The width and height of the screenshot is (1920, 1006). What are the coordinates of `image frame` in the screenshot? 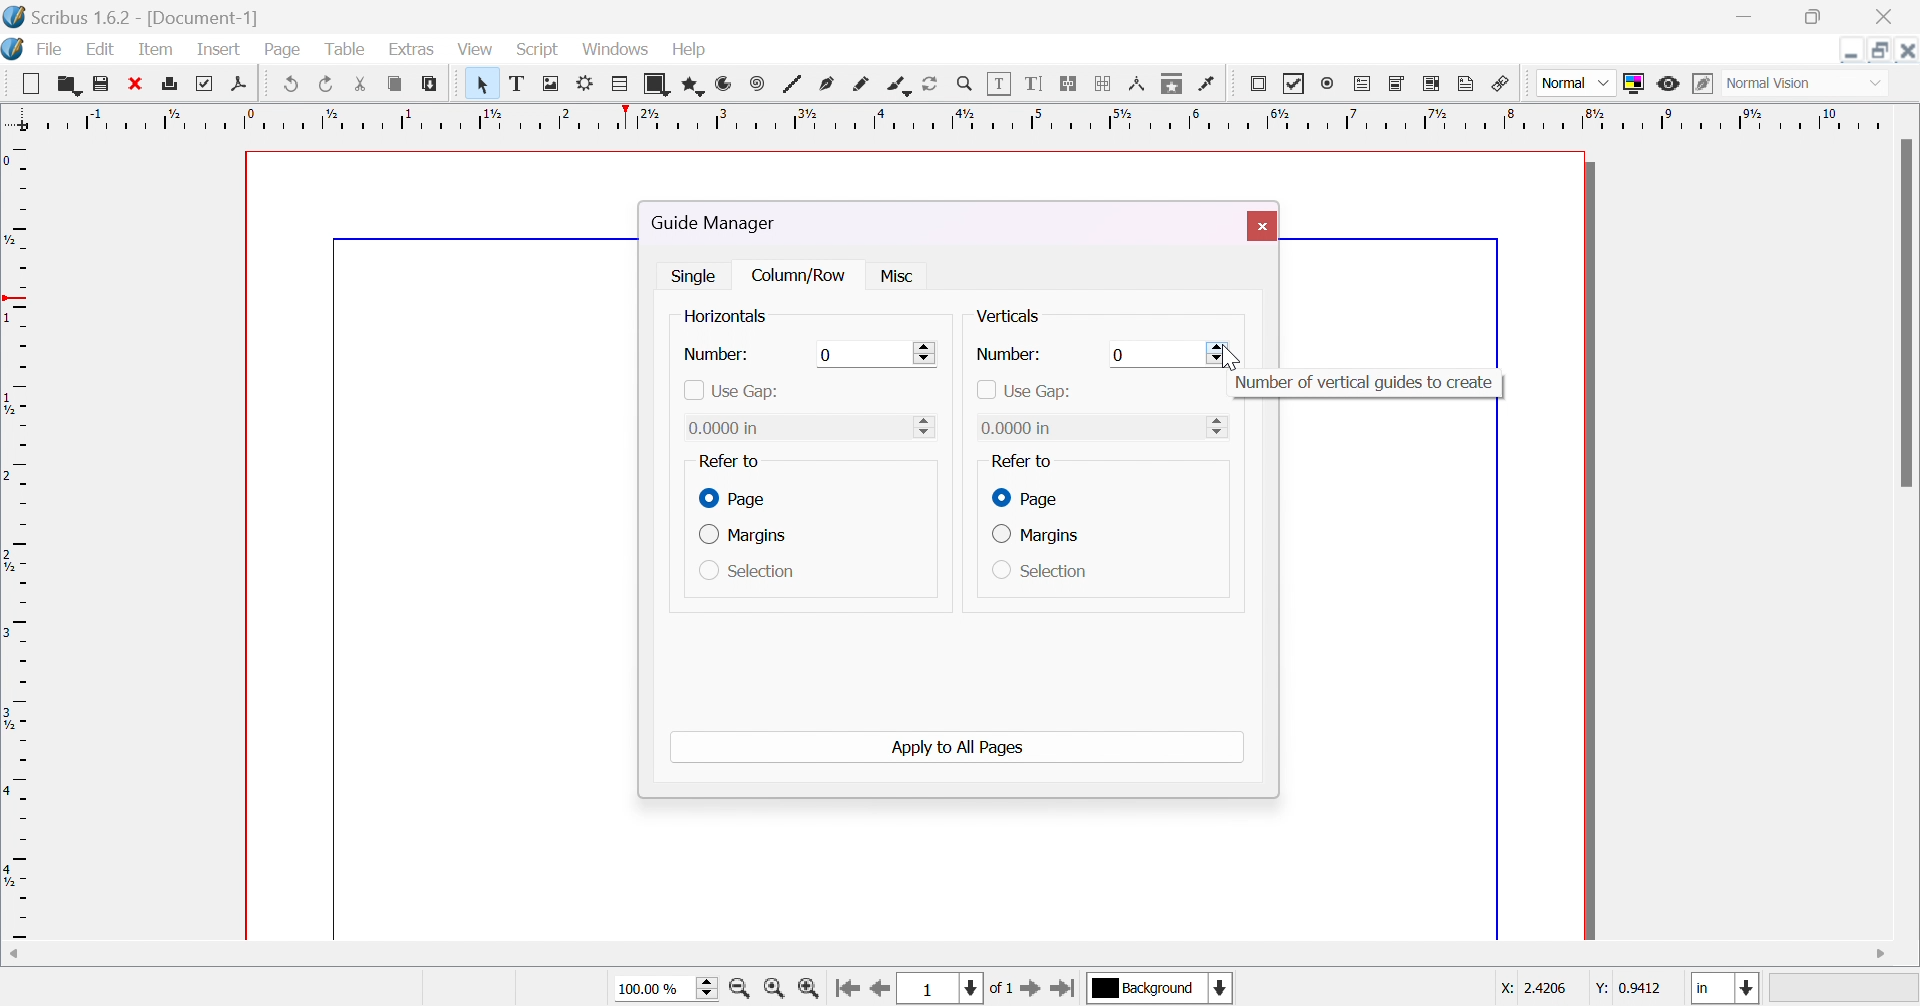 It's located at (555, 85).